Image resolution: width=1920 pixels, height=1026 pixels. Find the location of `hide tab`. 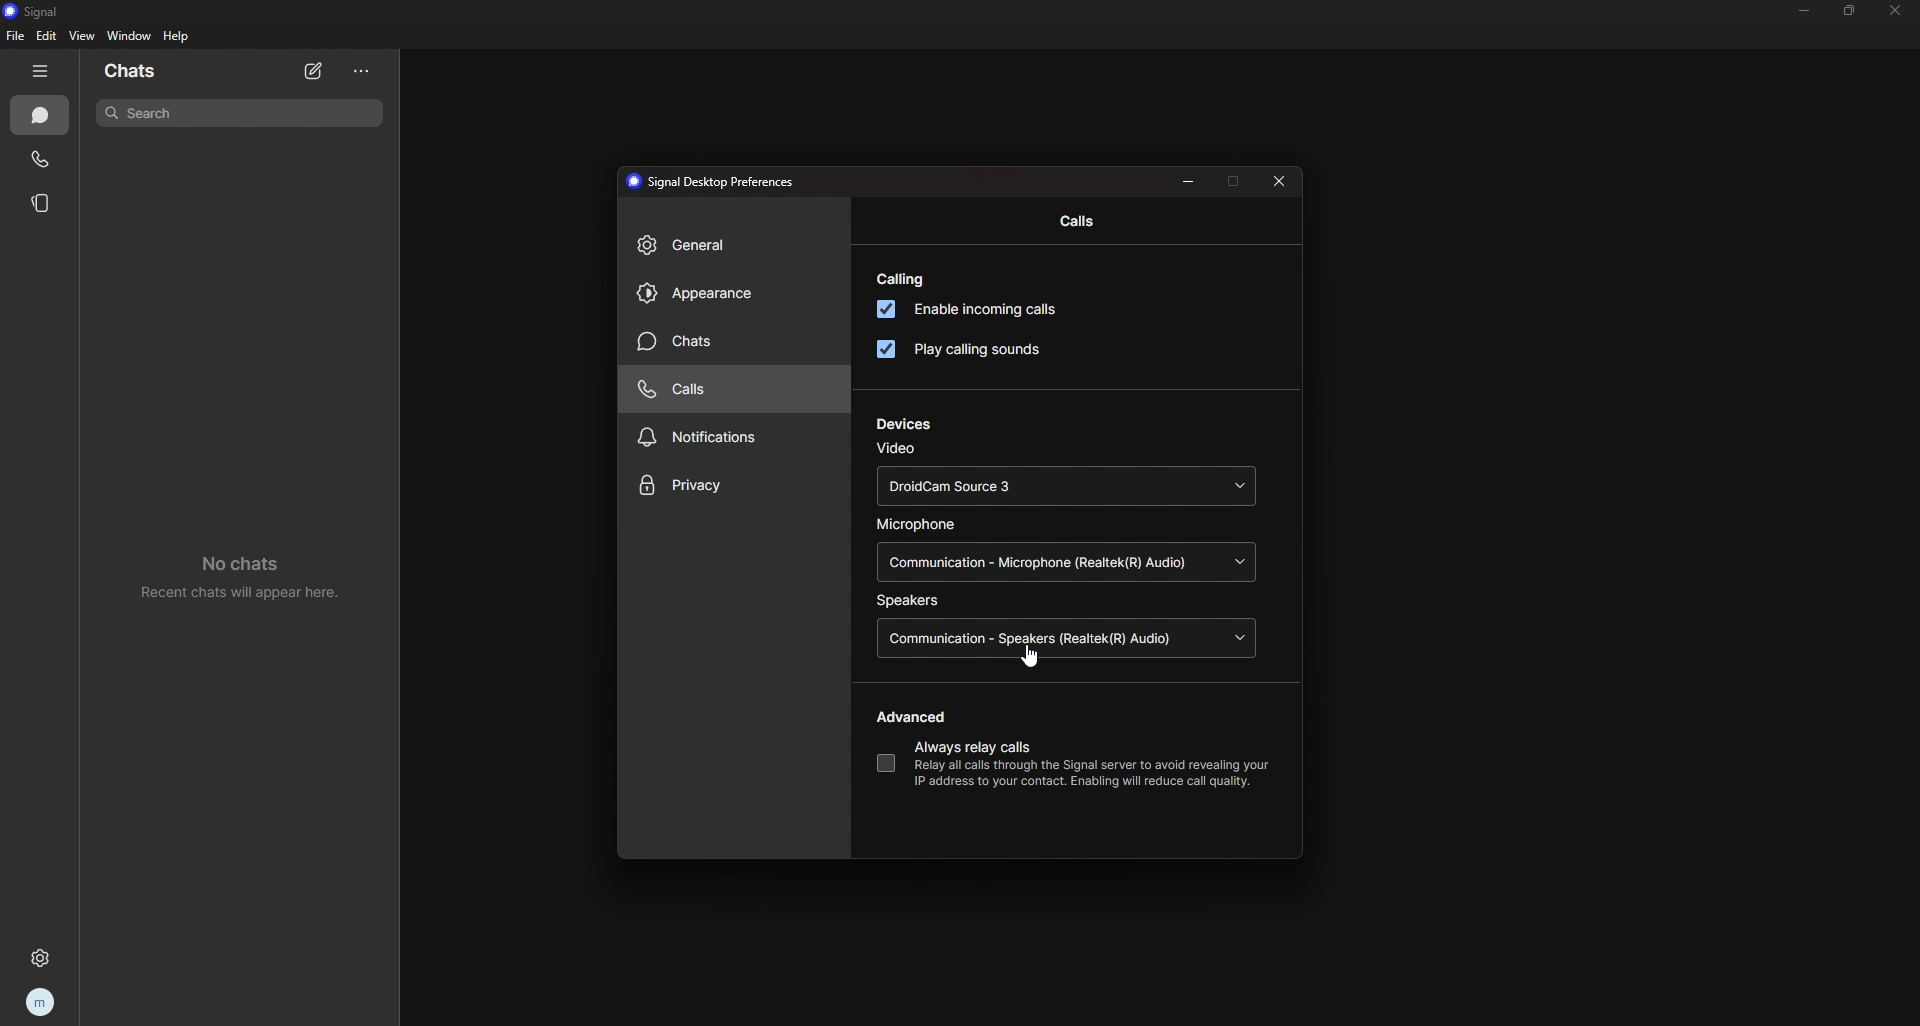

hide tab is located at coordinates (42, 71).